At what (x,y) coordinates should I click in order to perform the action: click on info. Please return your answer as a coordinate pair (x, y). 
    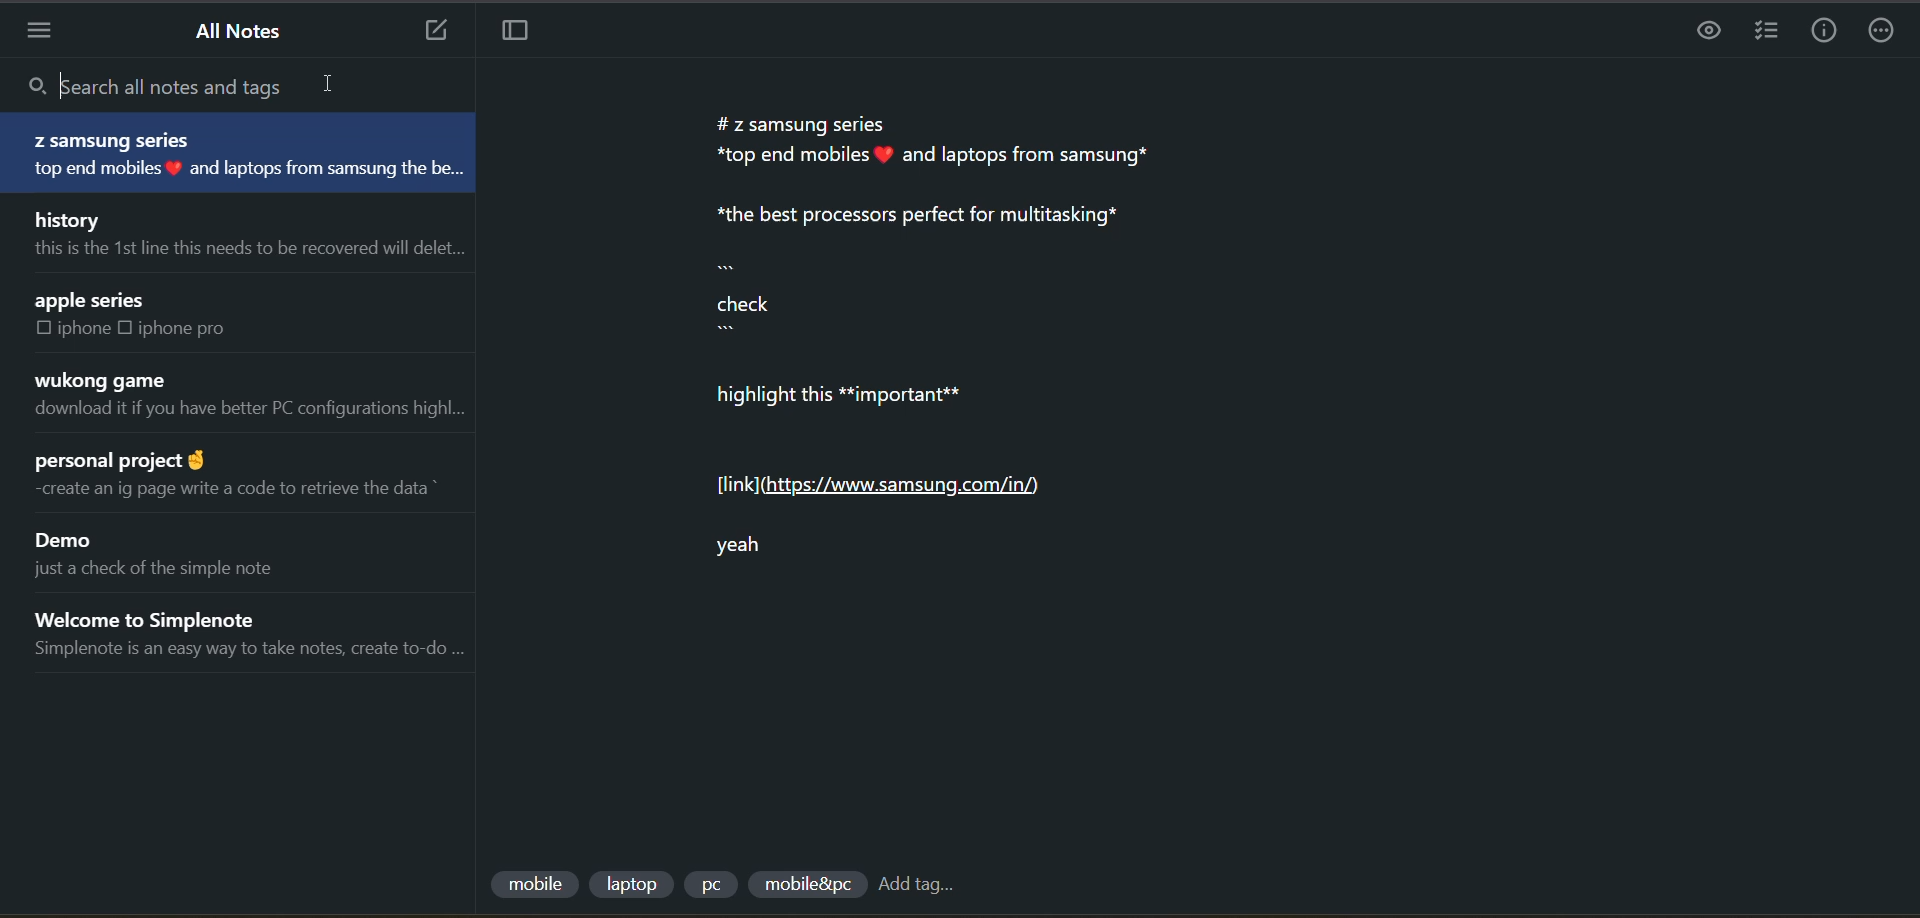
    Looking at the image, I should click on (1816, 32).